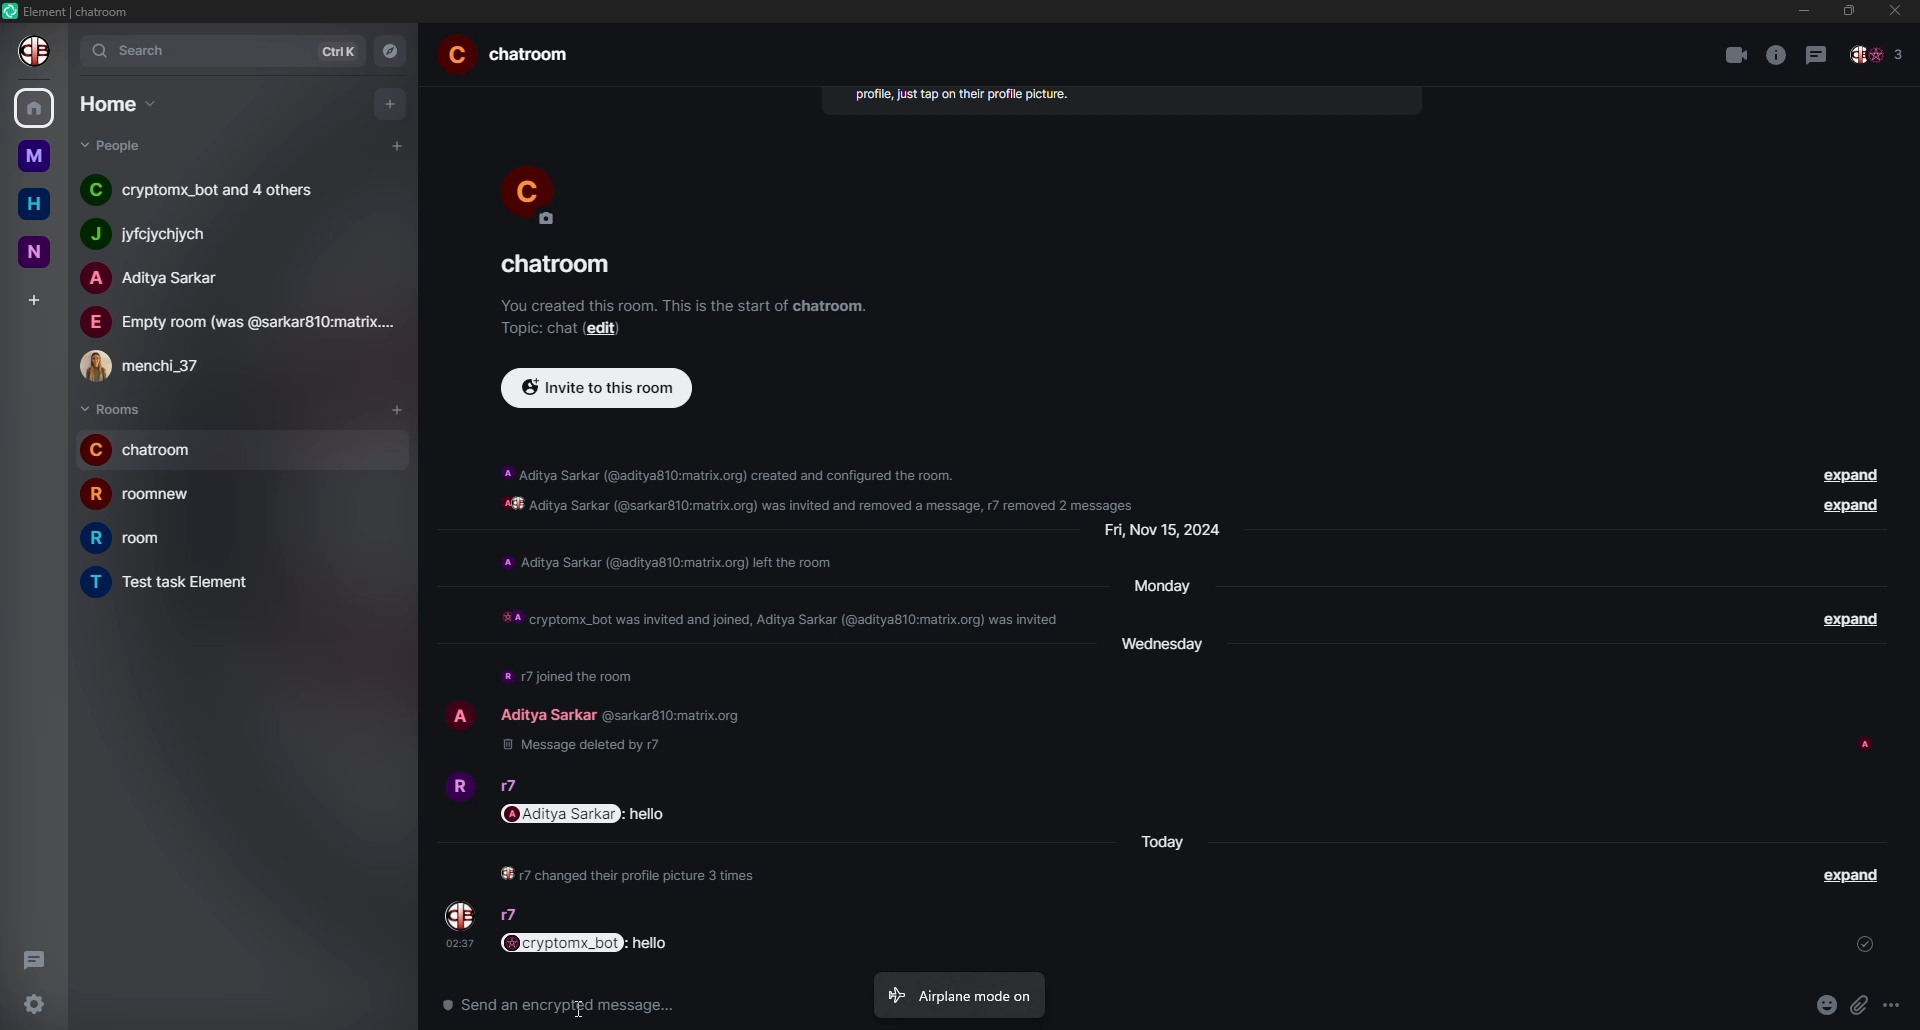 Image resolution: width=1920 pixels, height=1030 pixels. I want to click on profile, so click(532, 193).